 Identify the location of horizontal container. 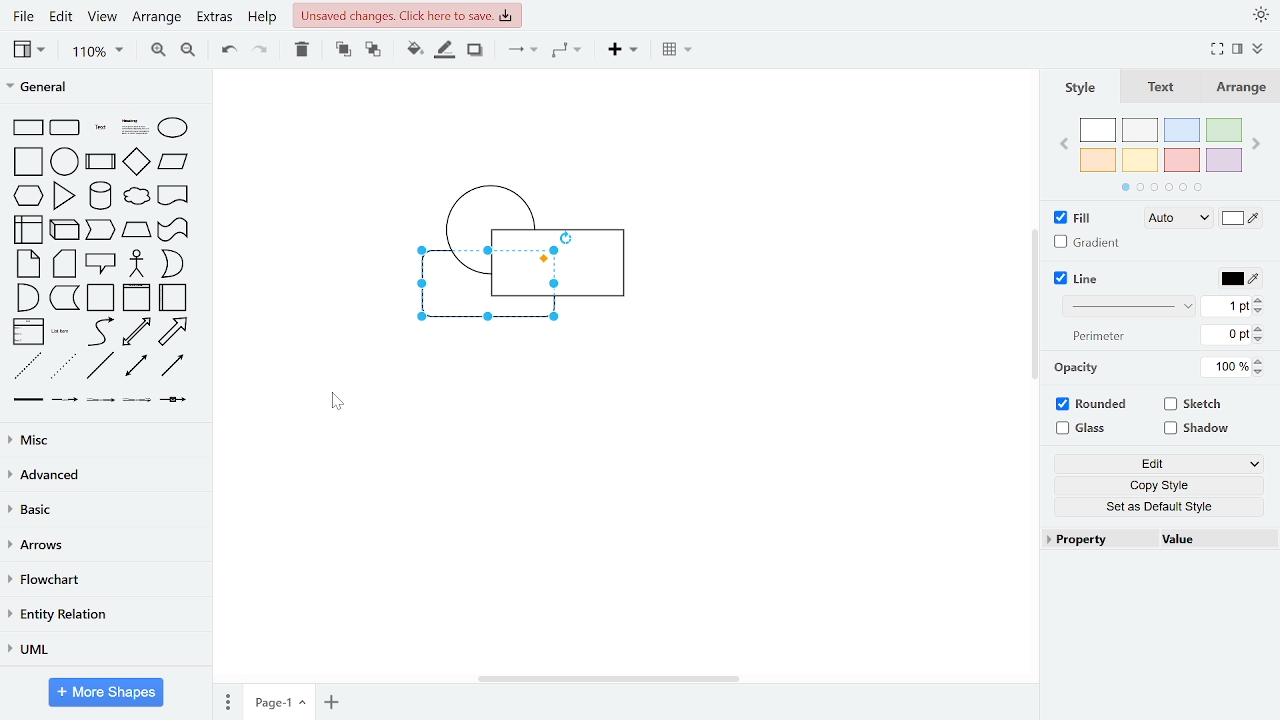
(172, 298).